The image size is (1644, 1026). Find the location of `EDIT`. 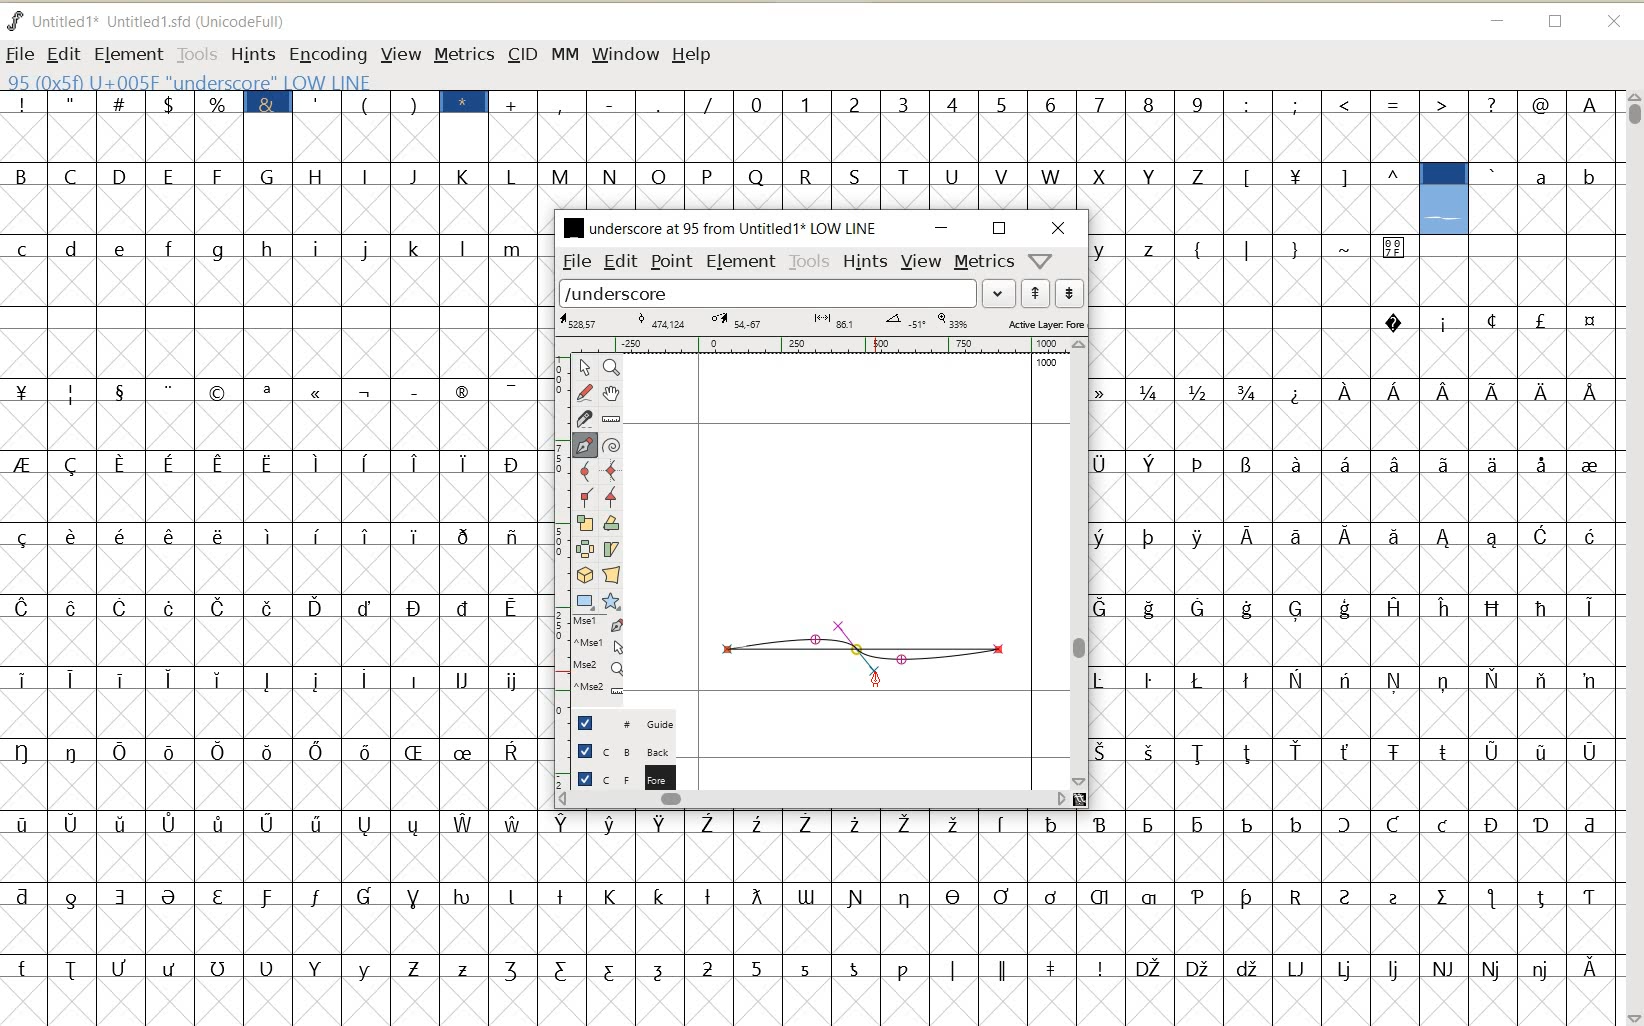

EDIT is located at coordinates (621, 261).